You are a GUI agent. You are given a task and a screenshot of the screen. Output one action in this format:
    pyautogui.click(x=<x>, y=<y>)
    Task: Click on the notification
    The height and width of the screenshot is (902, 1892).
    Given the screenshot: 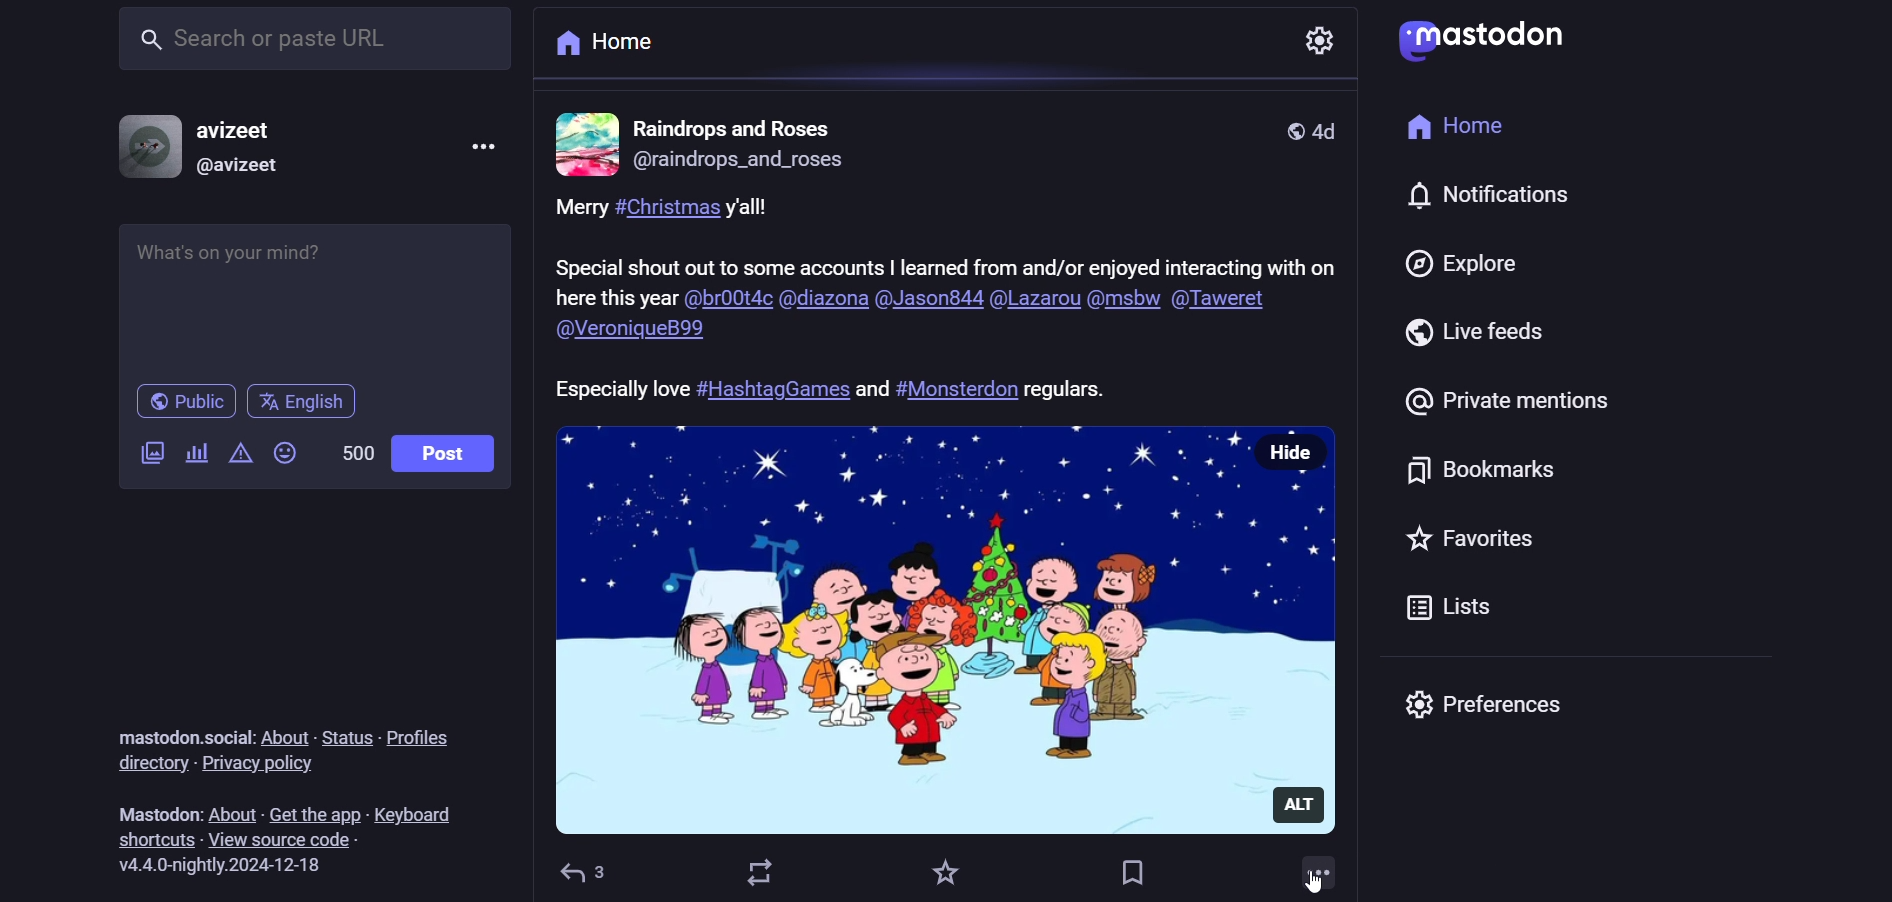 What is the action you would take?
    pyautogui.click(x=1510, y=197)
    